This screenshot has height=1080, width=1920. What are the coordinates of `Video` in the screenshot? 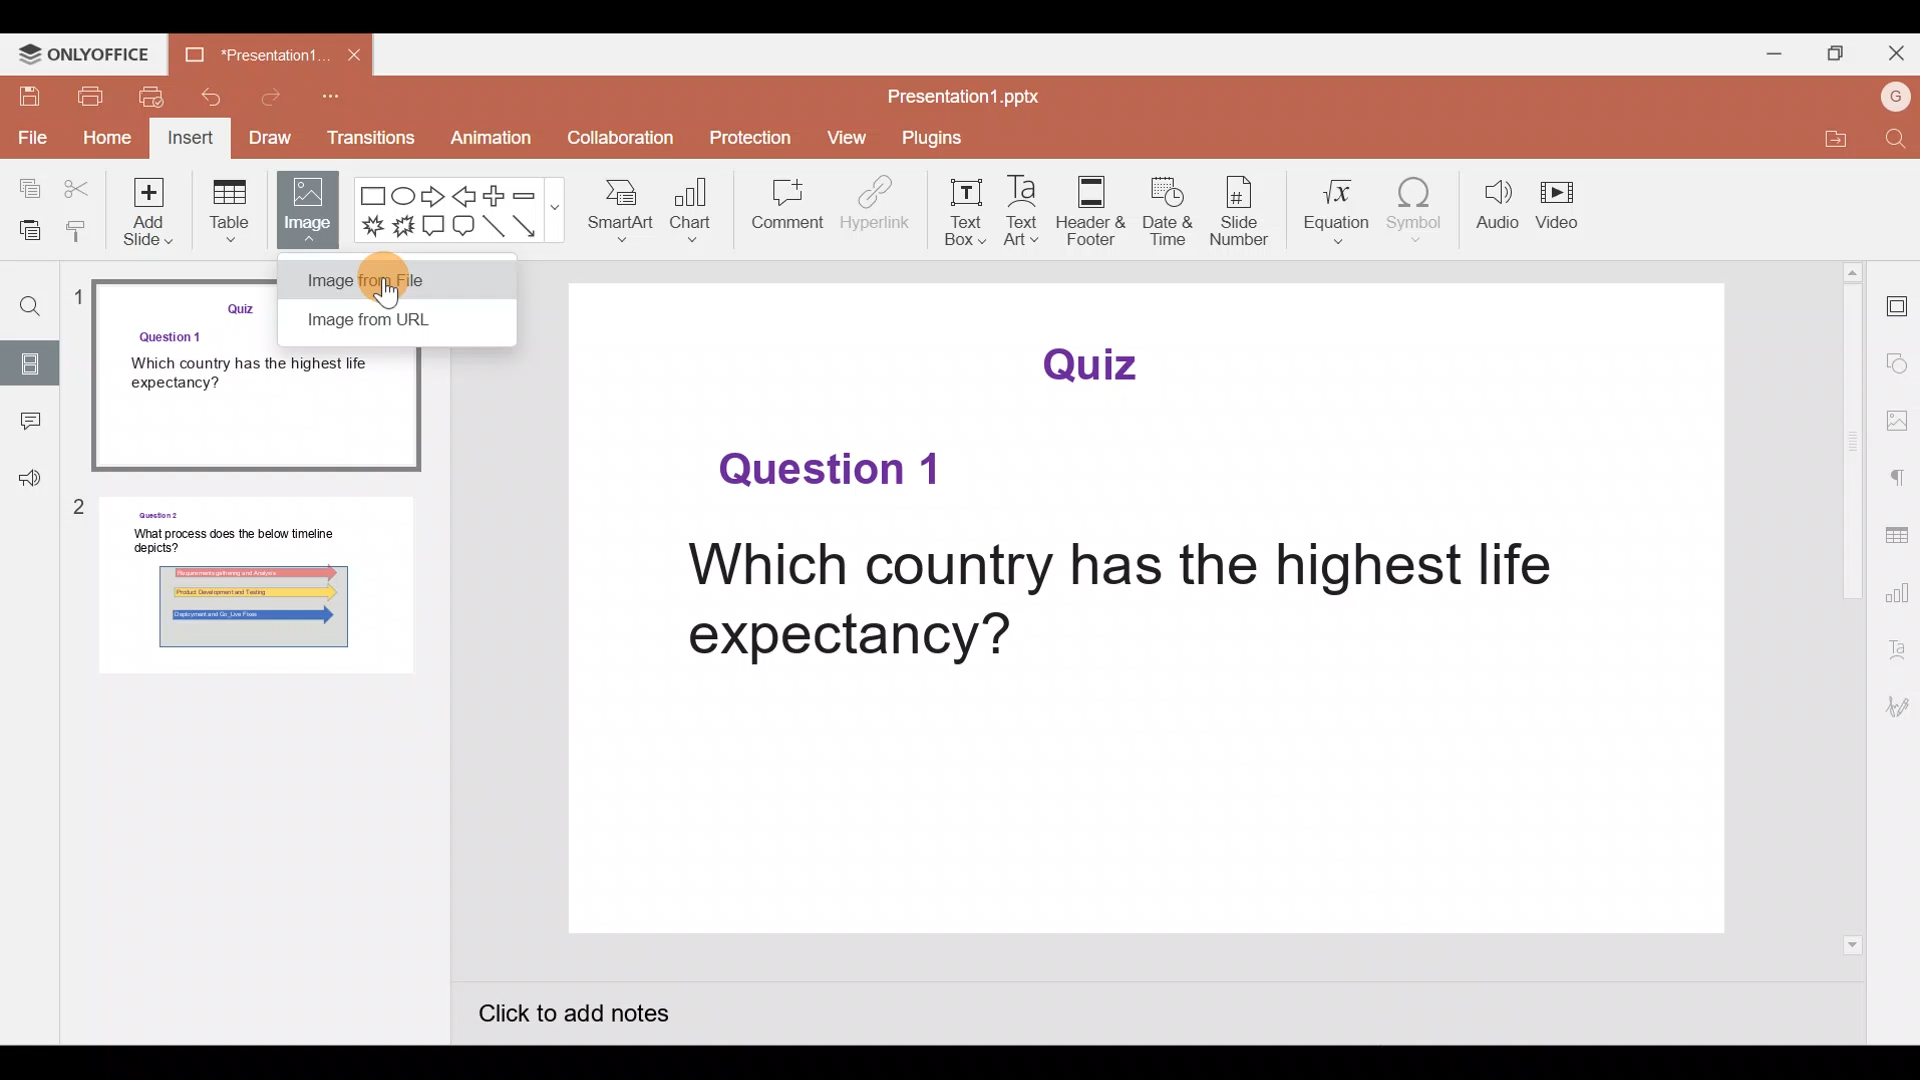 It's located at (1565, 201).